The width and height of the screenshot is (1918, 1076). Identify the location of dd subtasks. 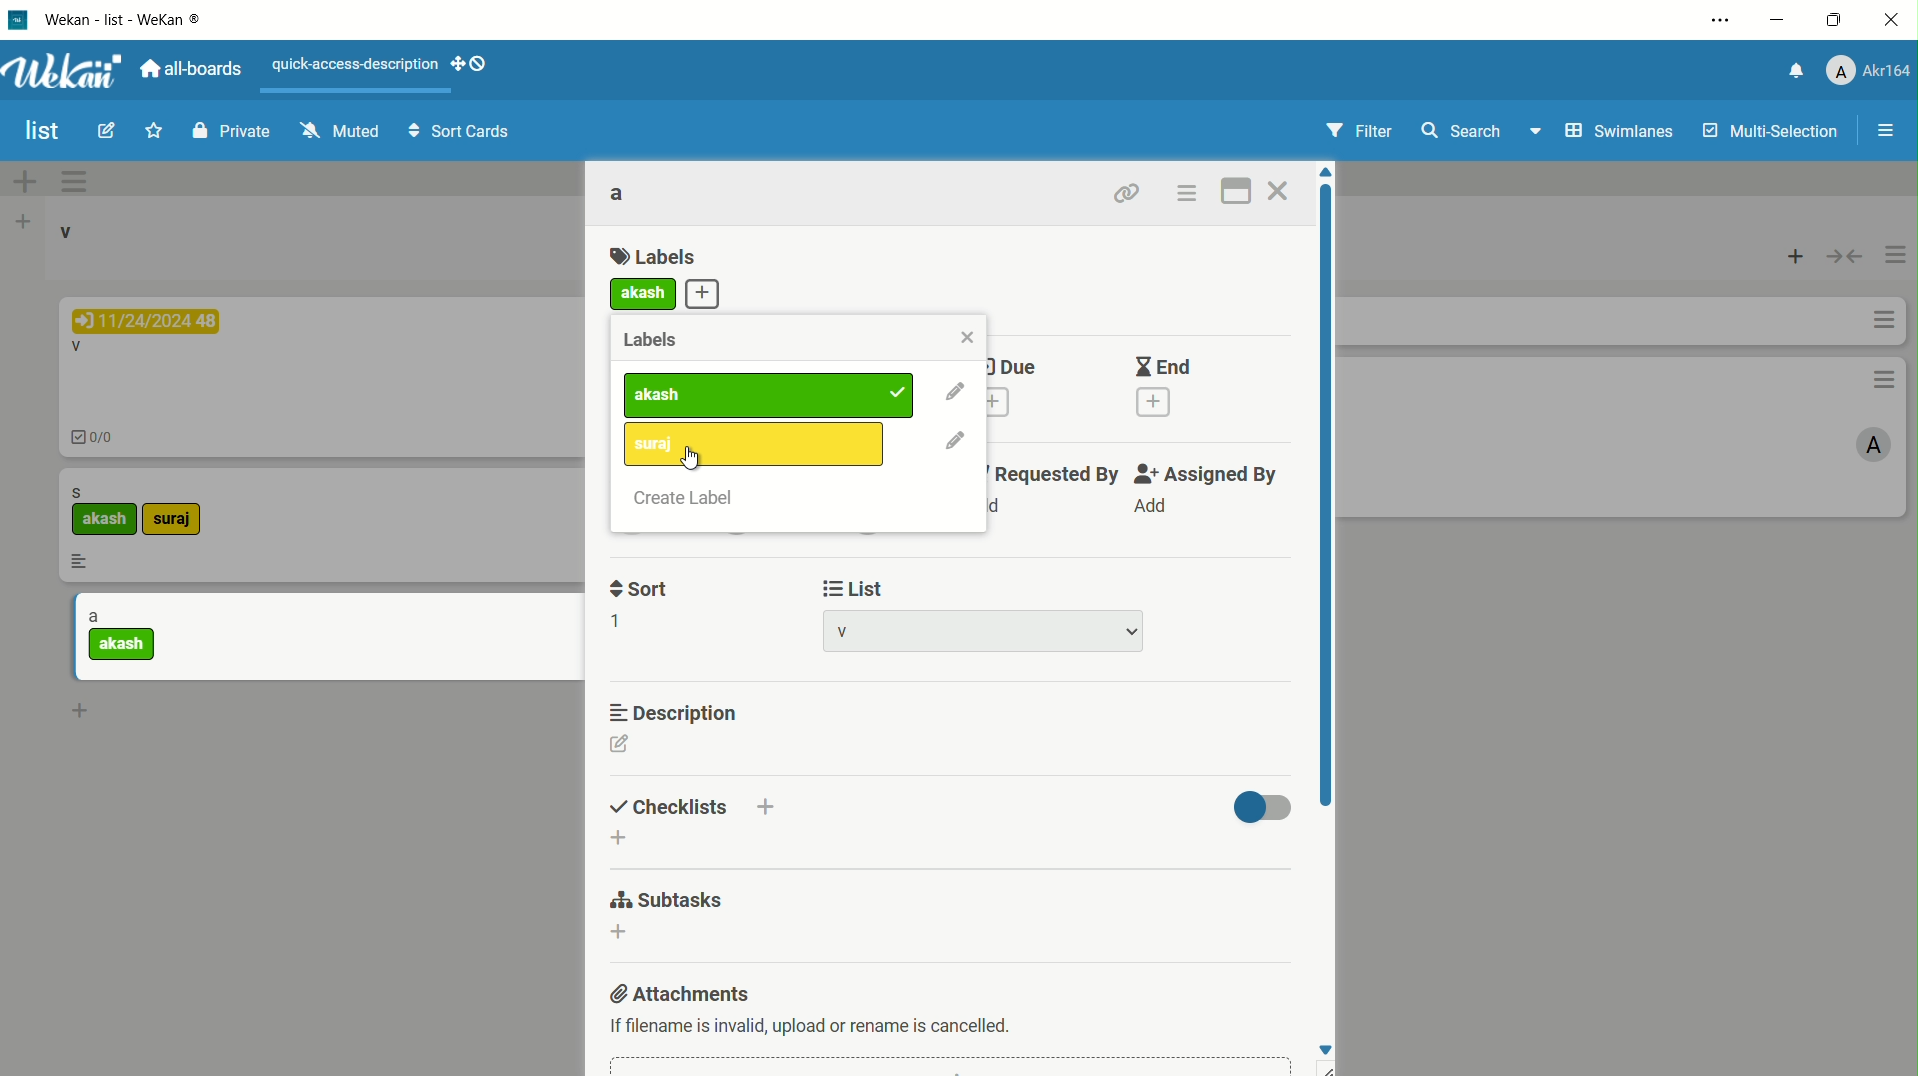
(618, 932).